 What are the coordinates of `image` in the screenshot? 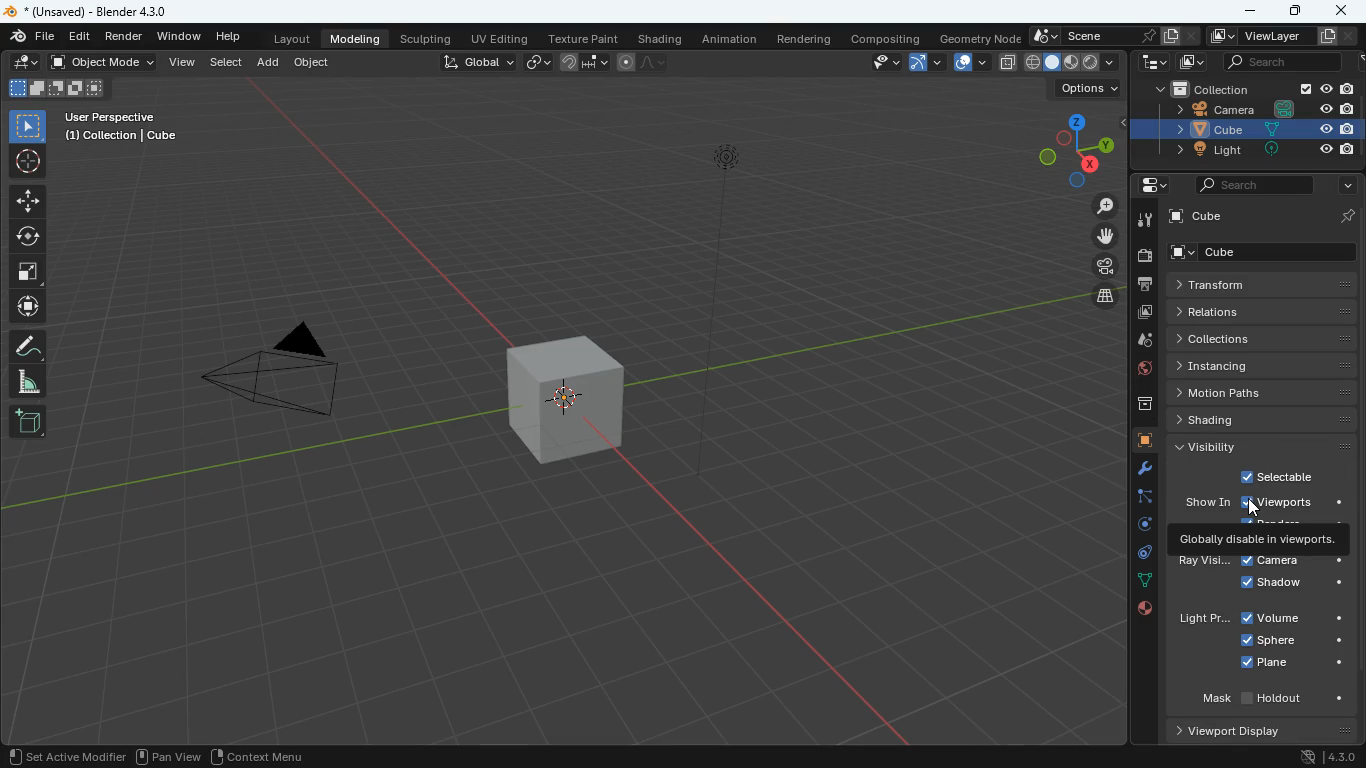 It's located at (1188, 63).